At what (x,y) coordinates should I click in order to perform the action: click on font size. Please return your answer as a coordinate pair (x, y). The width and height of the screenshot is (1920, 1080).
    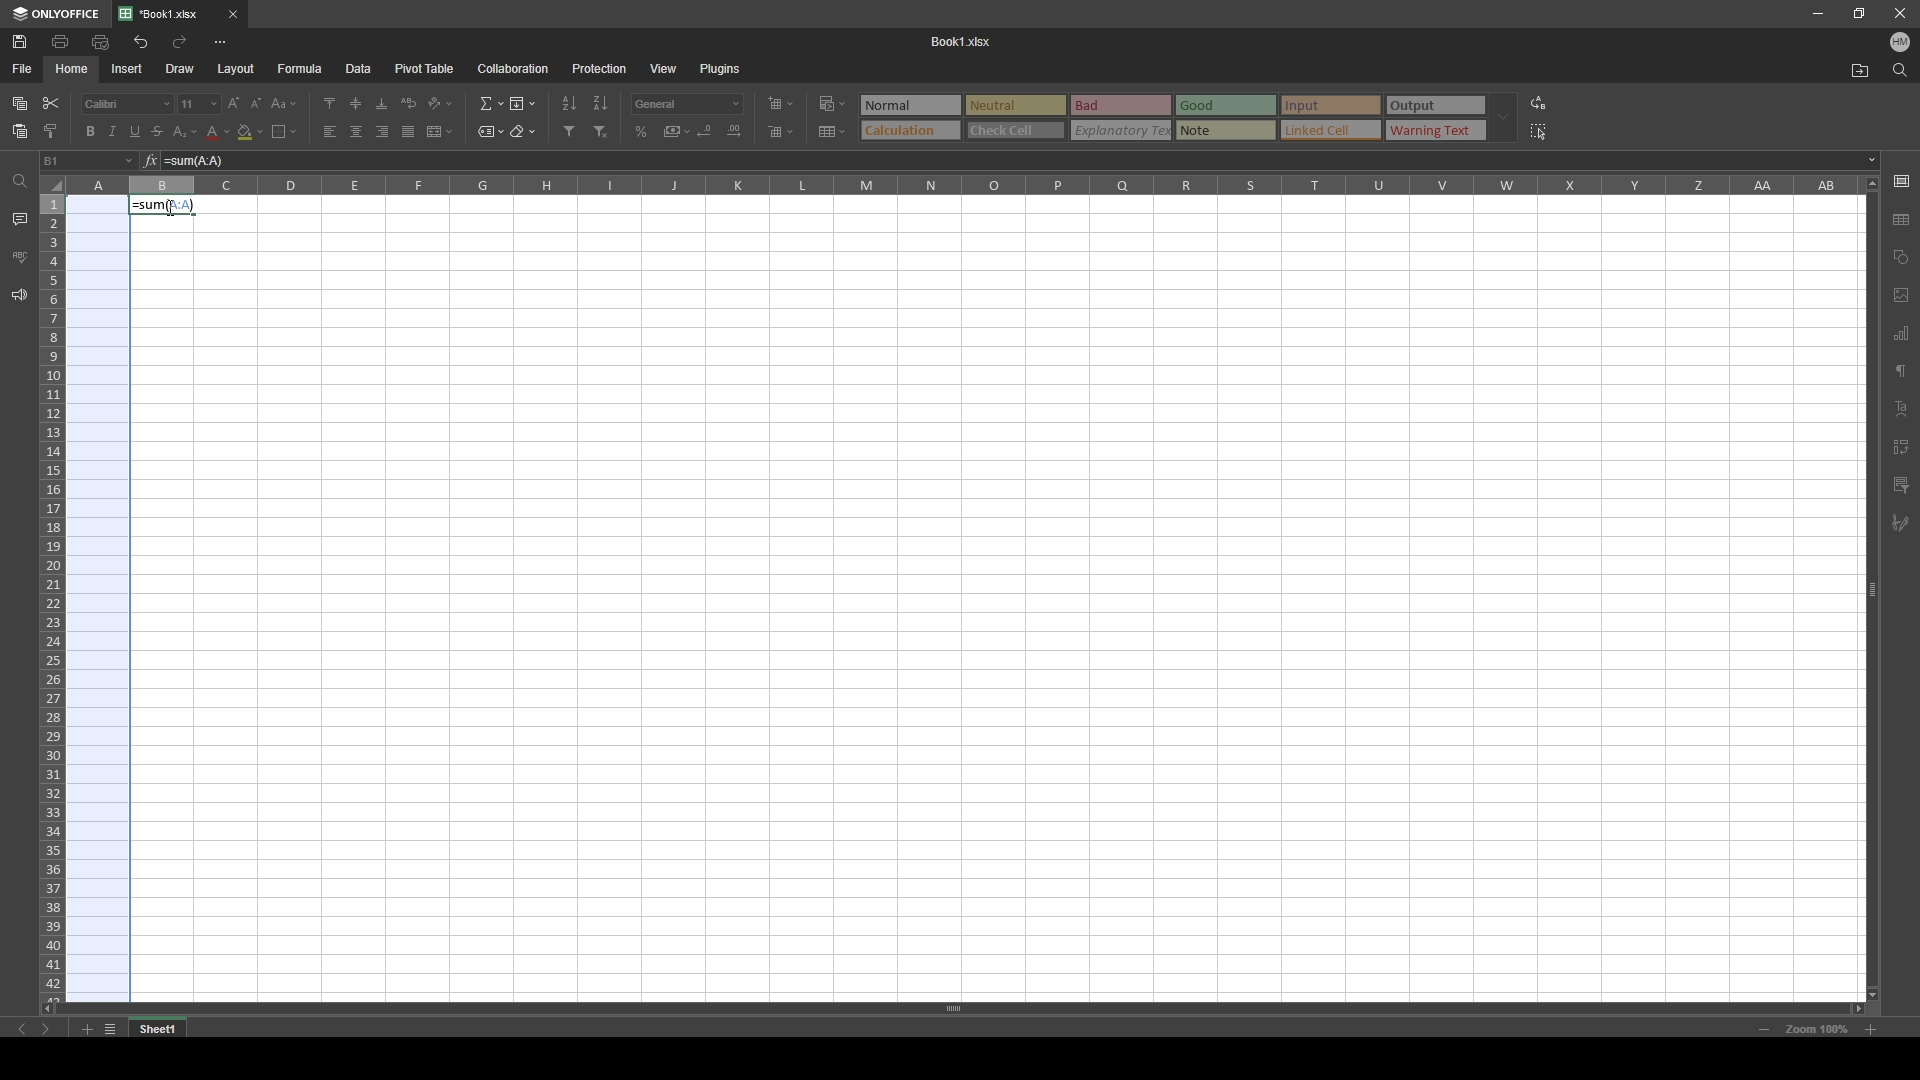
    Looking at the image, I should click on (198, 104).